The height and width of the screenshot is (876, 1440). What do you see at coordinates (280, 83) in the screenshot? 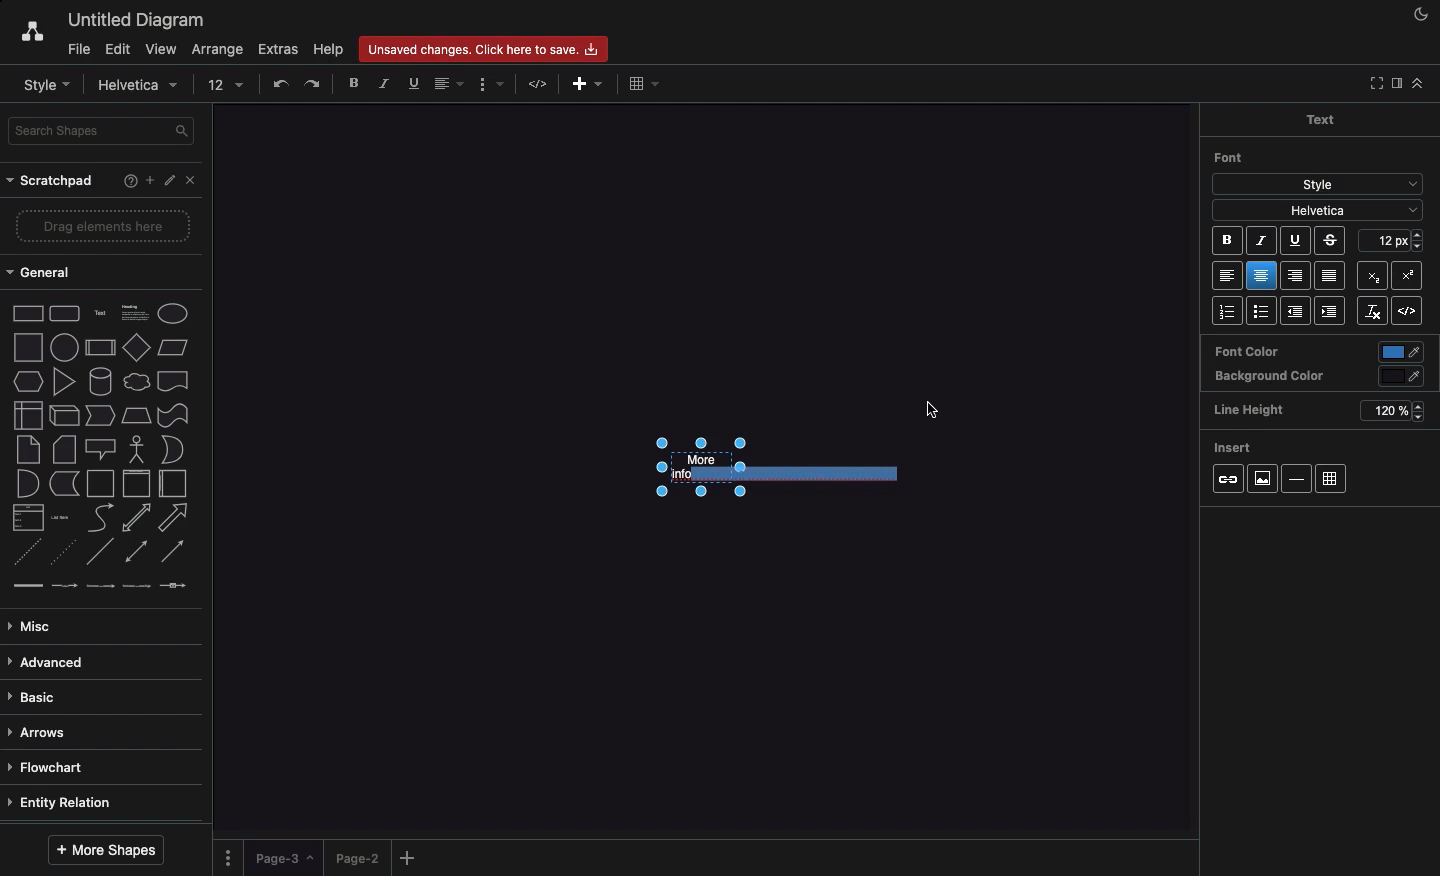
I see `Undo` at bounding box center [280, 83].